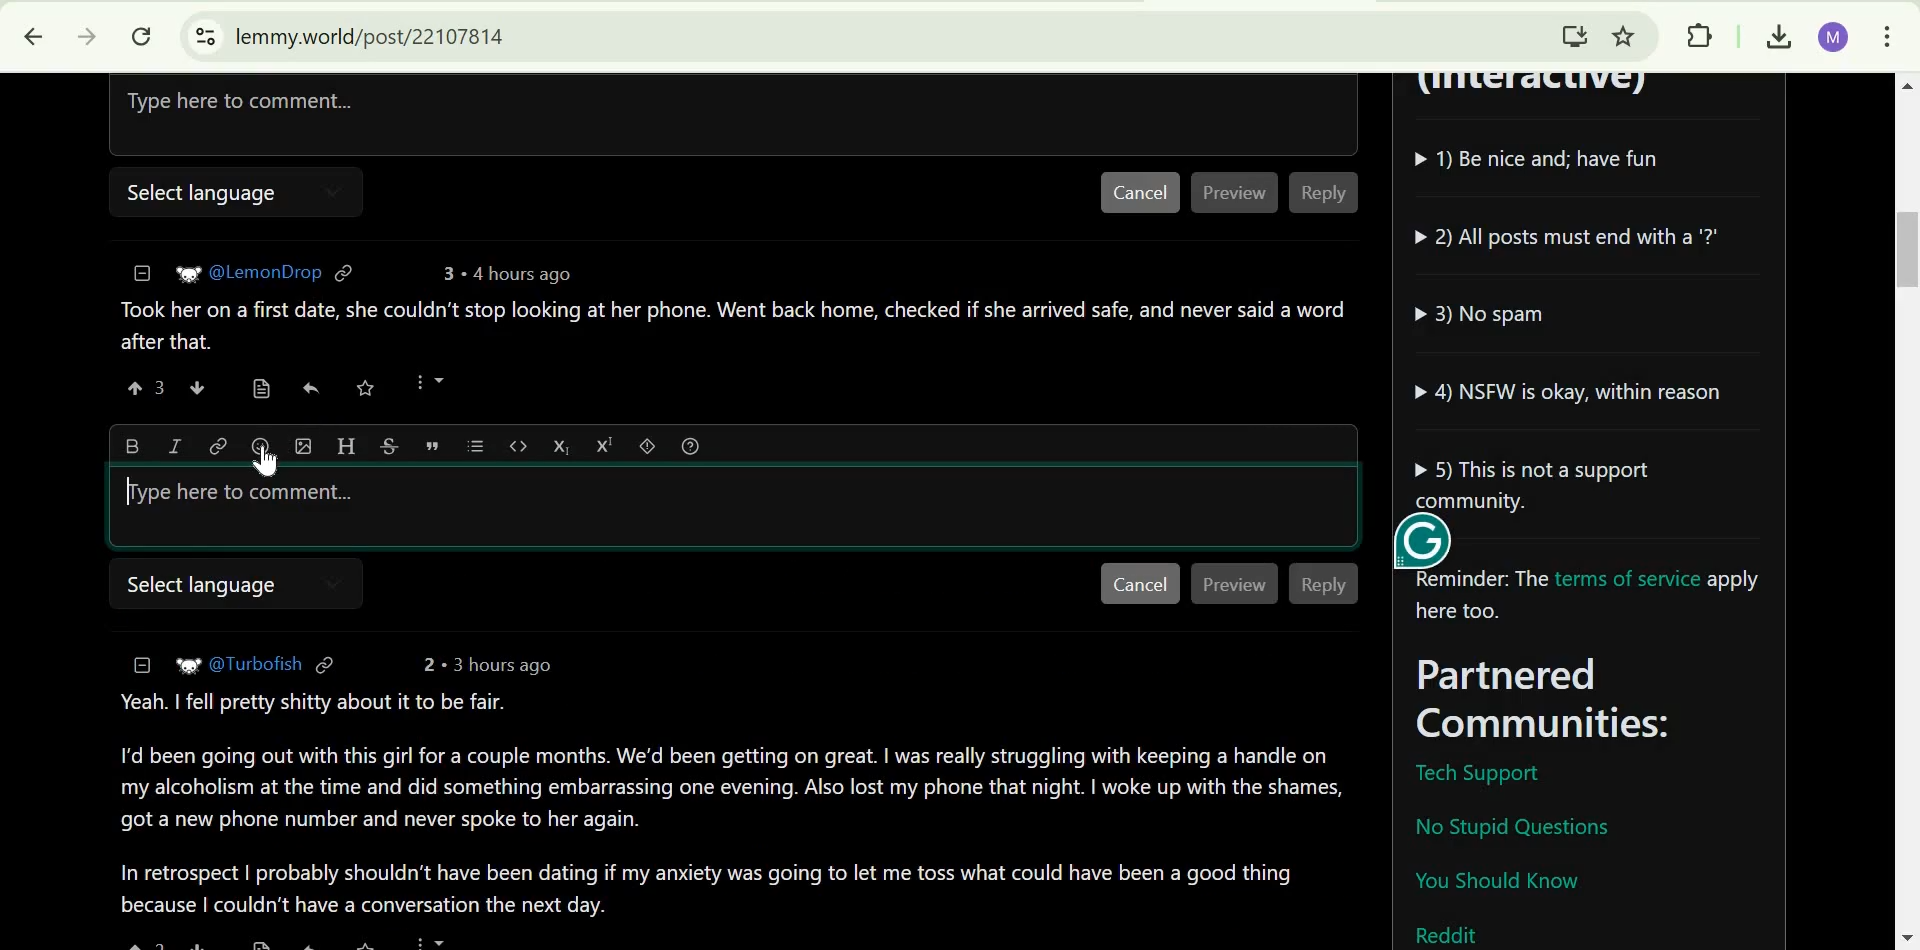 This screenshot has height=950, width=1920. I want to click on View site information, so click(203, 37).